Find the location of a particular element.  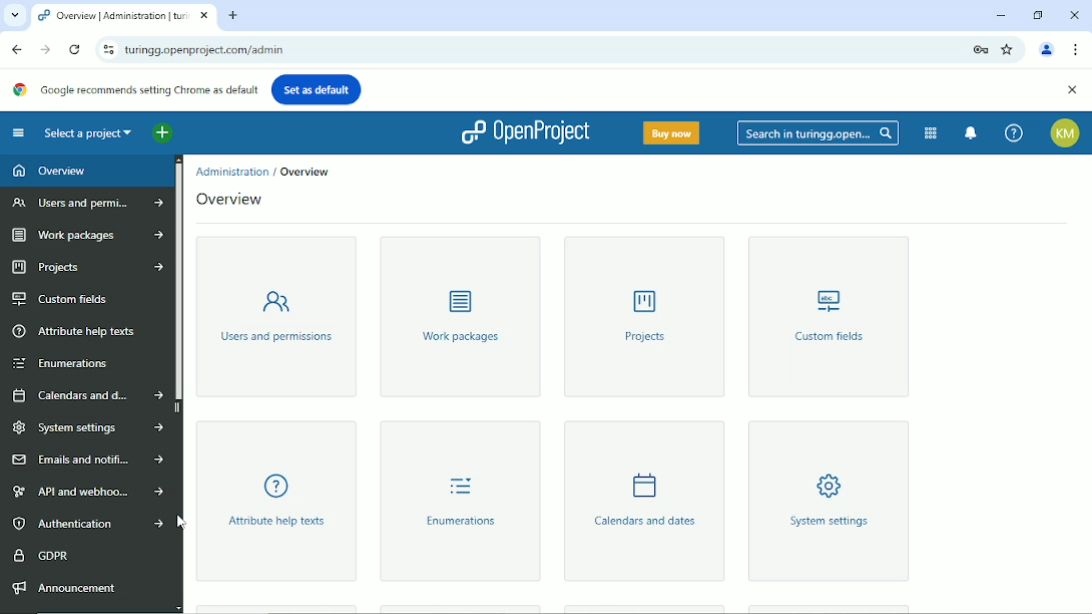

Custom fields is located at coordinates (831, 317).